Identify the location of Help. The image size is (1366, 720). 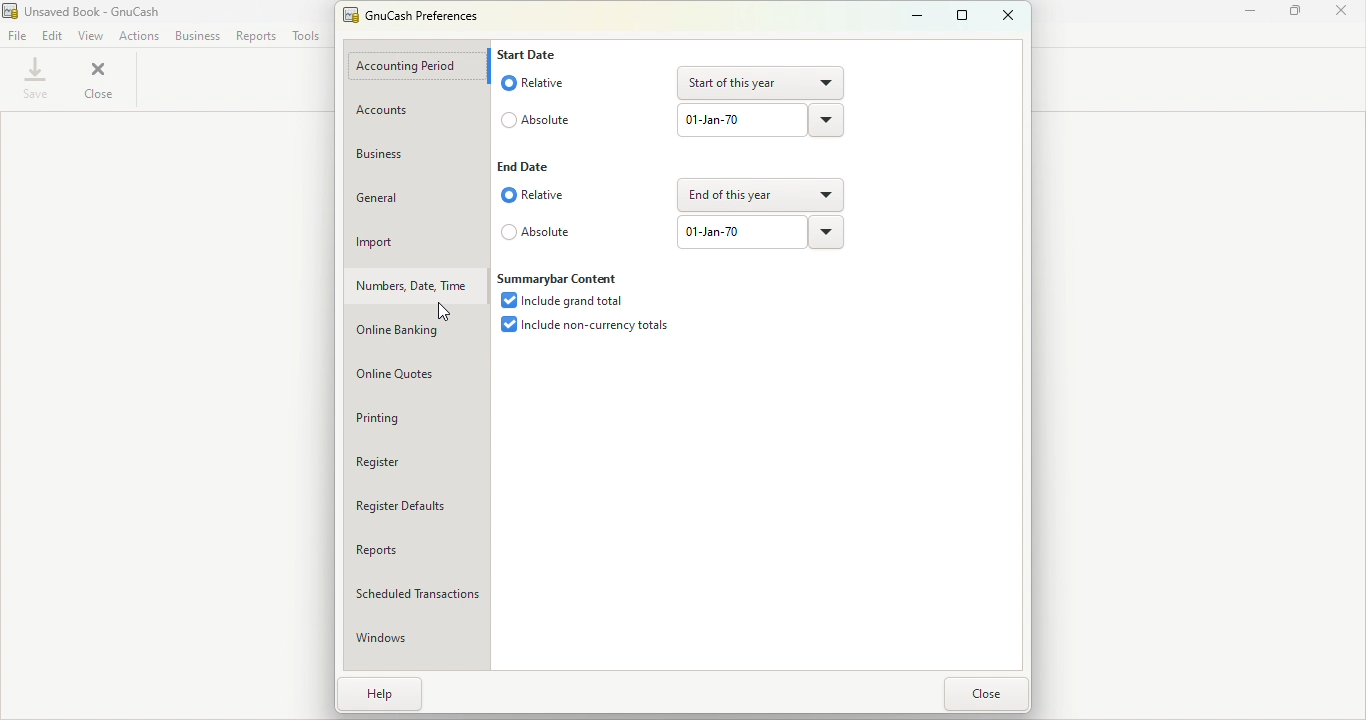
(384, 694).